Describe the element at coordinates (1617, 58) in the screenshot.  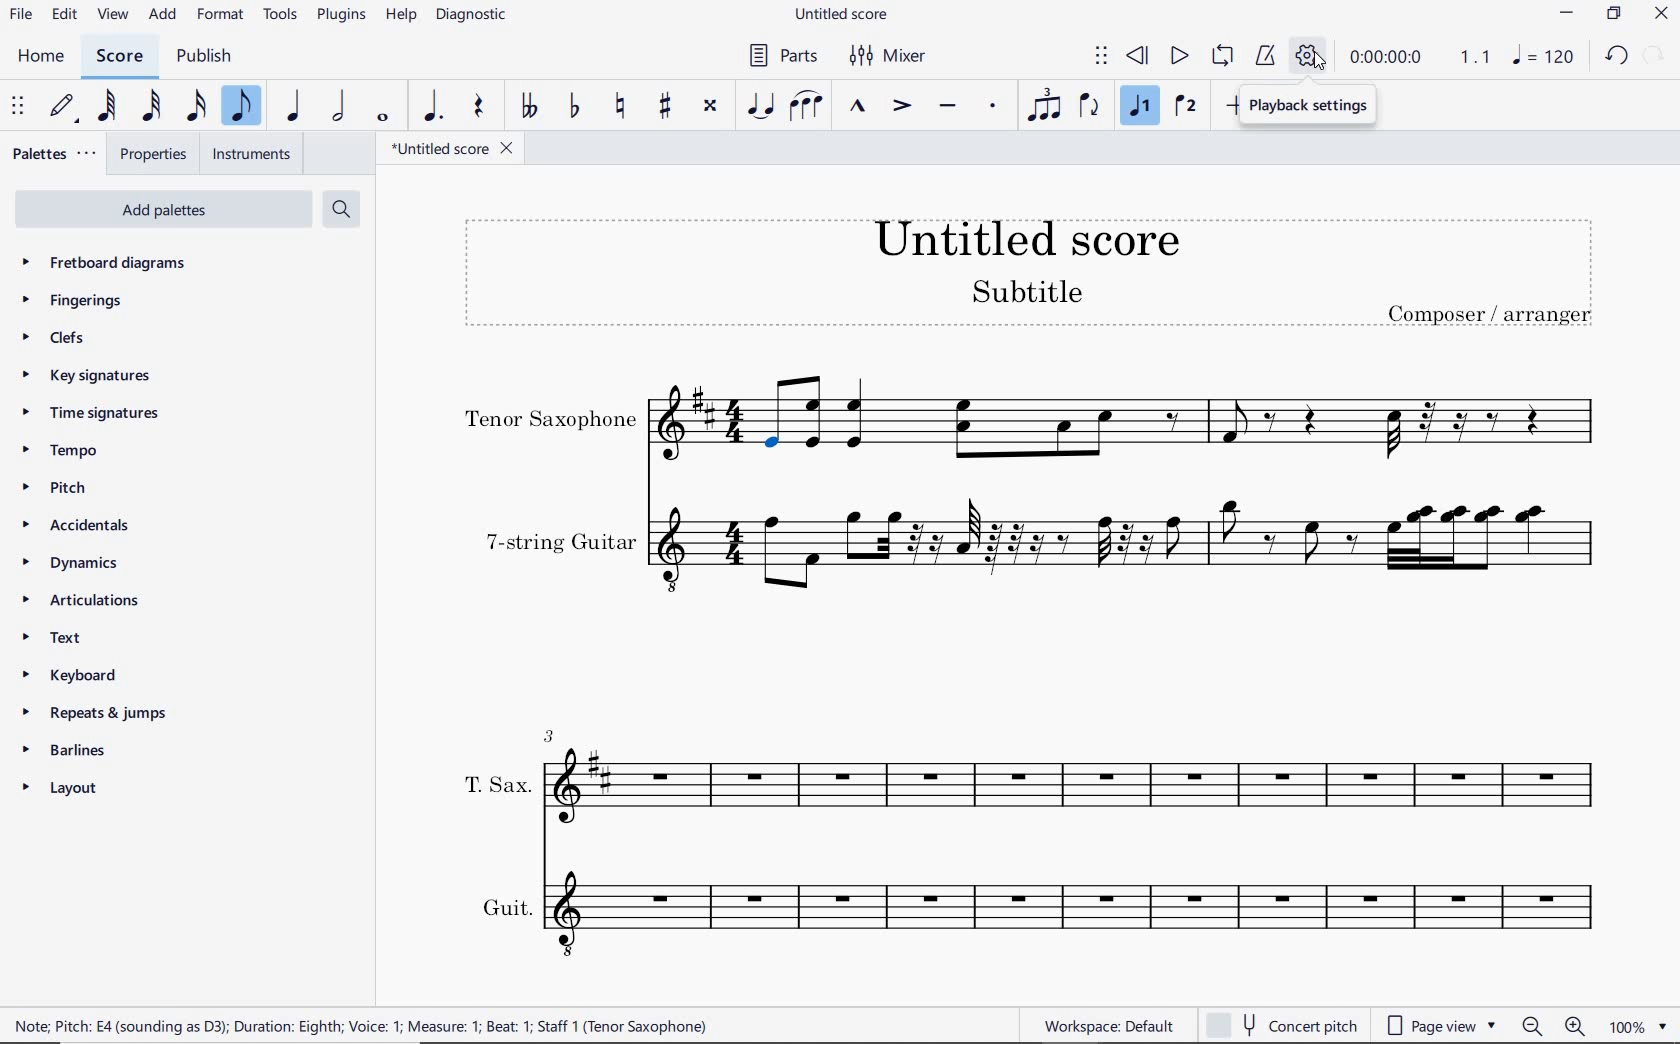
I see `UNDO` at that location.